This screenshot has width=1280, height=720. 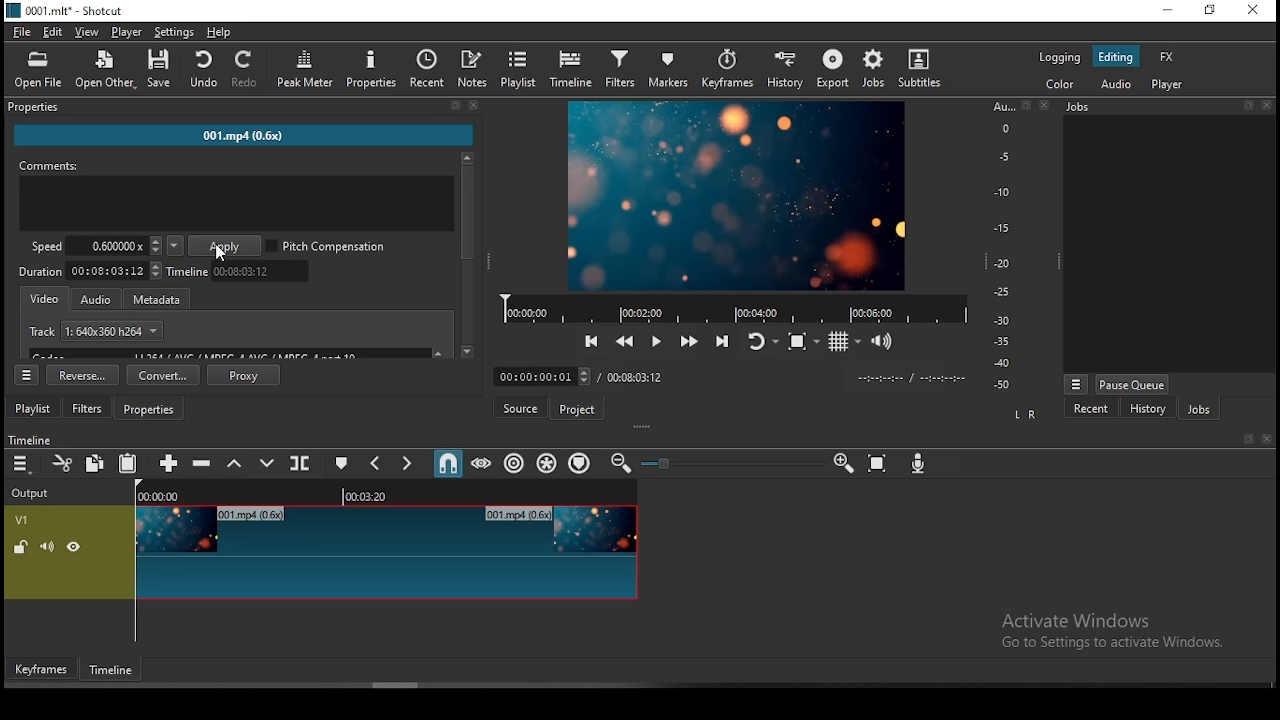 What do you see at coordinates (799, 342) in the screenshot?
I see `toggle zoom` at bounding box center [799, 342].